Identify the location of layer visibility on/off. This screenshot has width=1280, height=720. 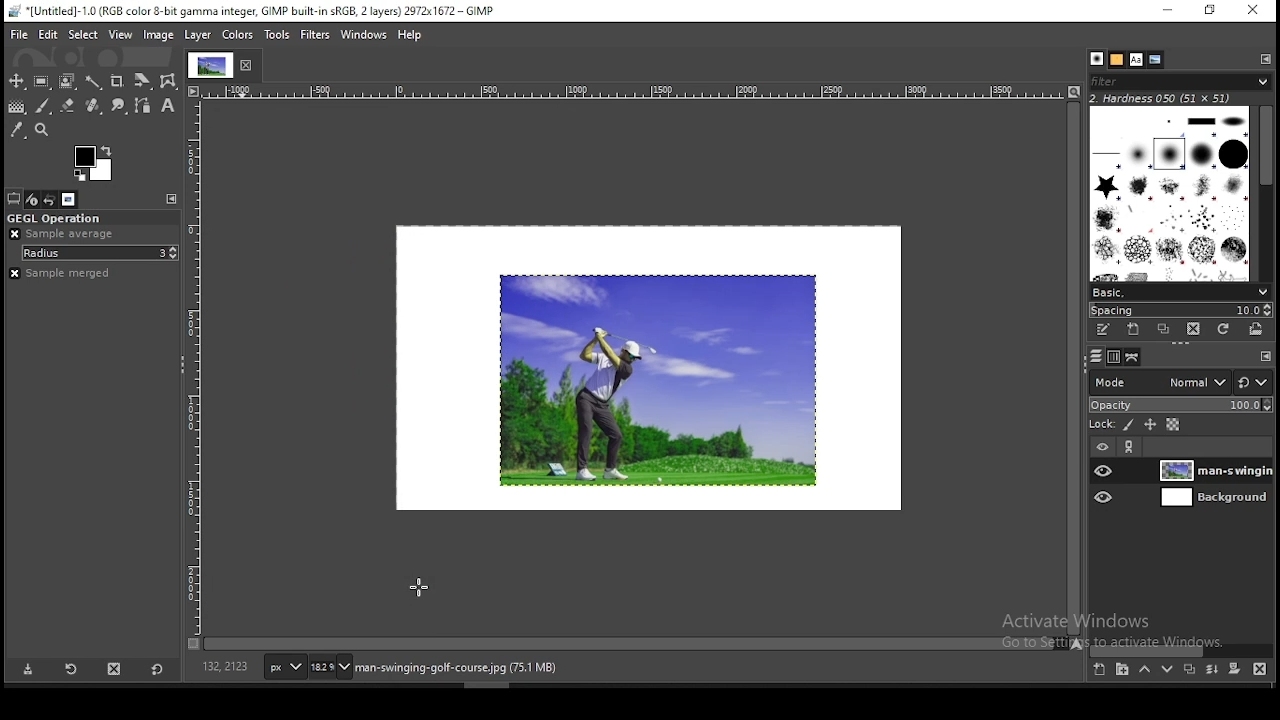
(1101, 497).